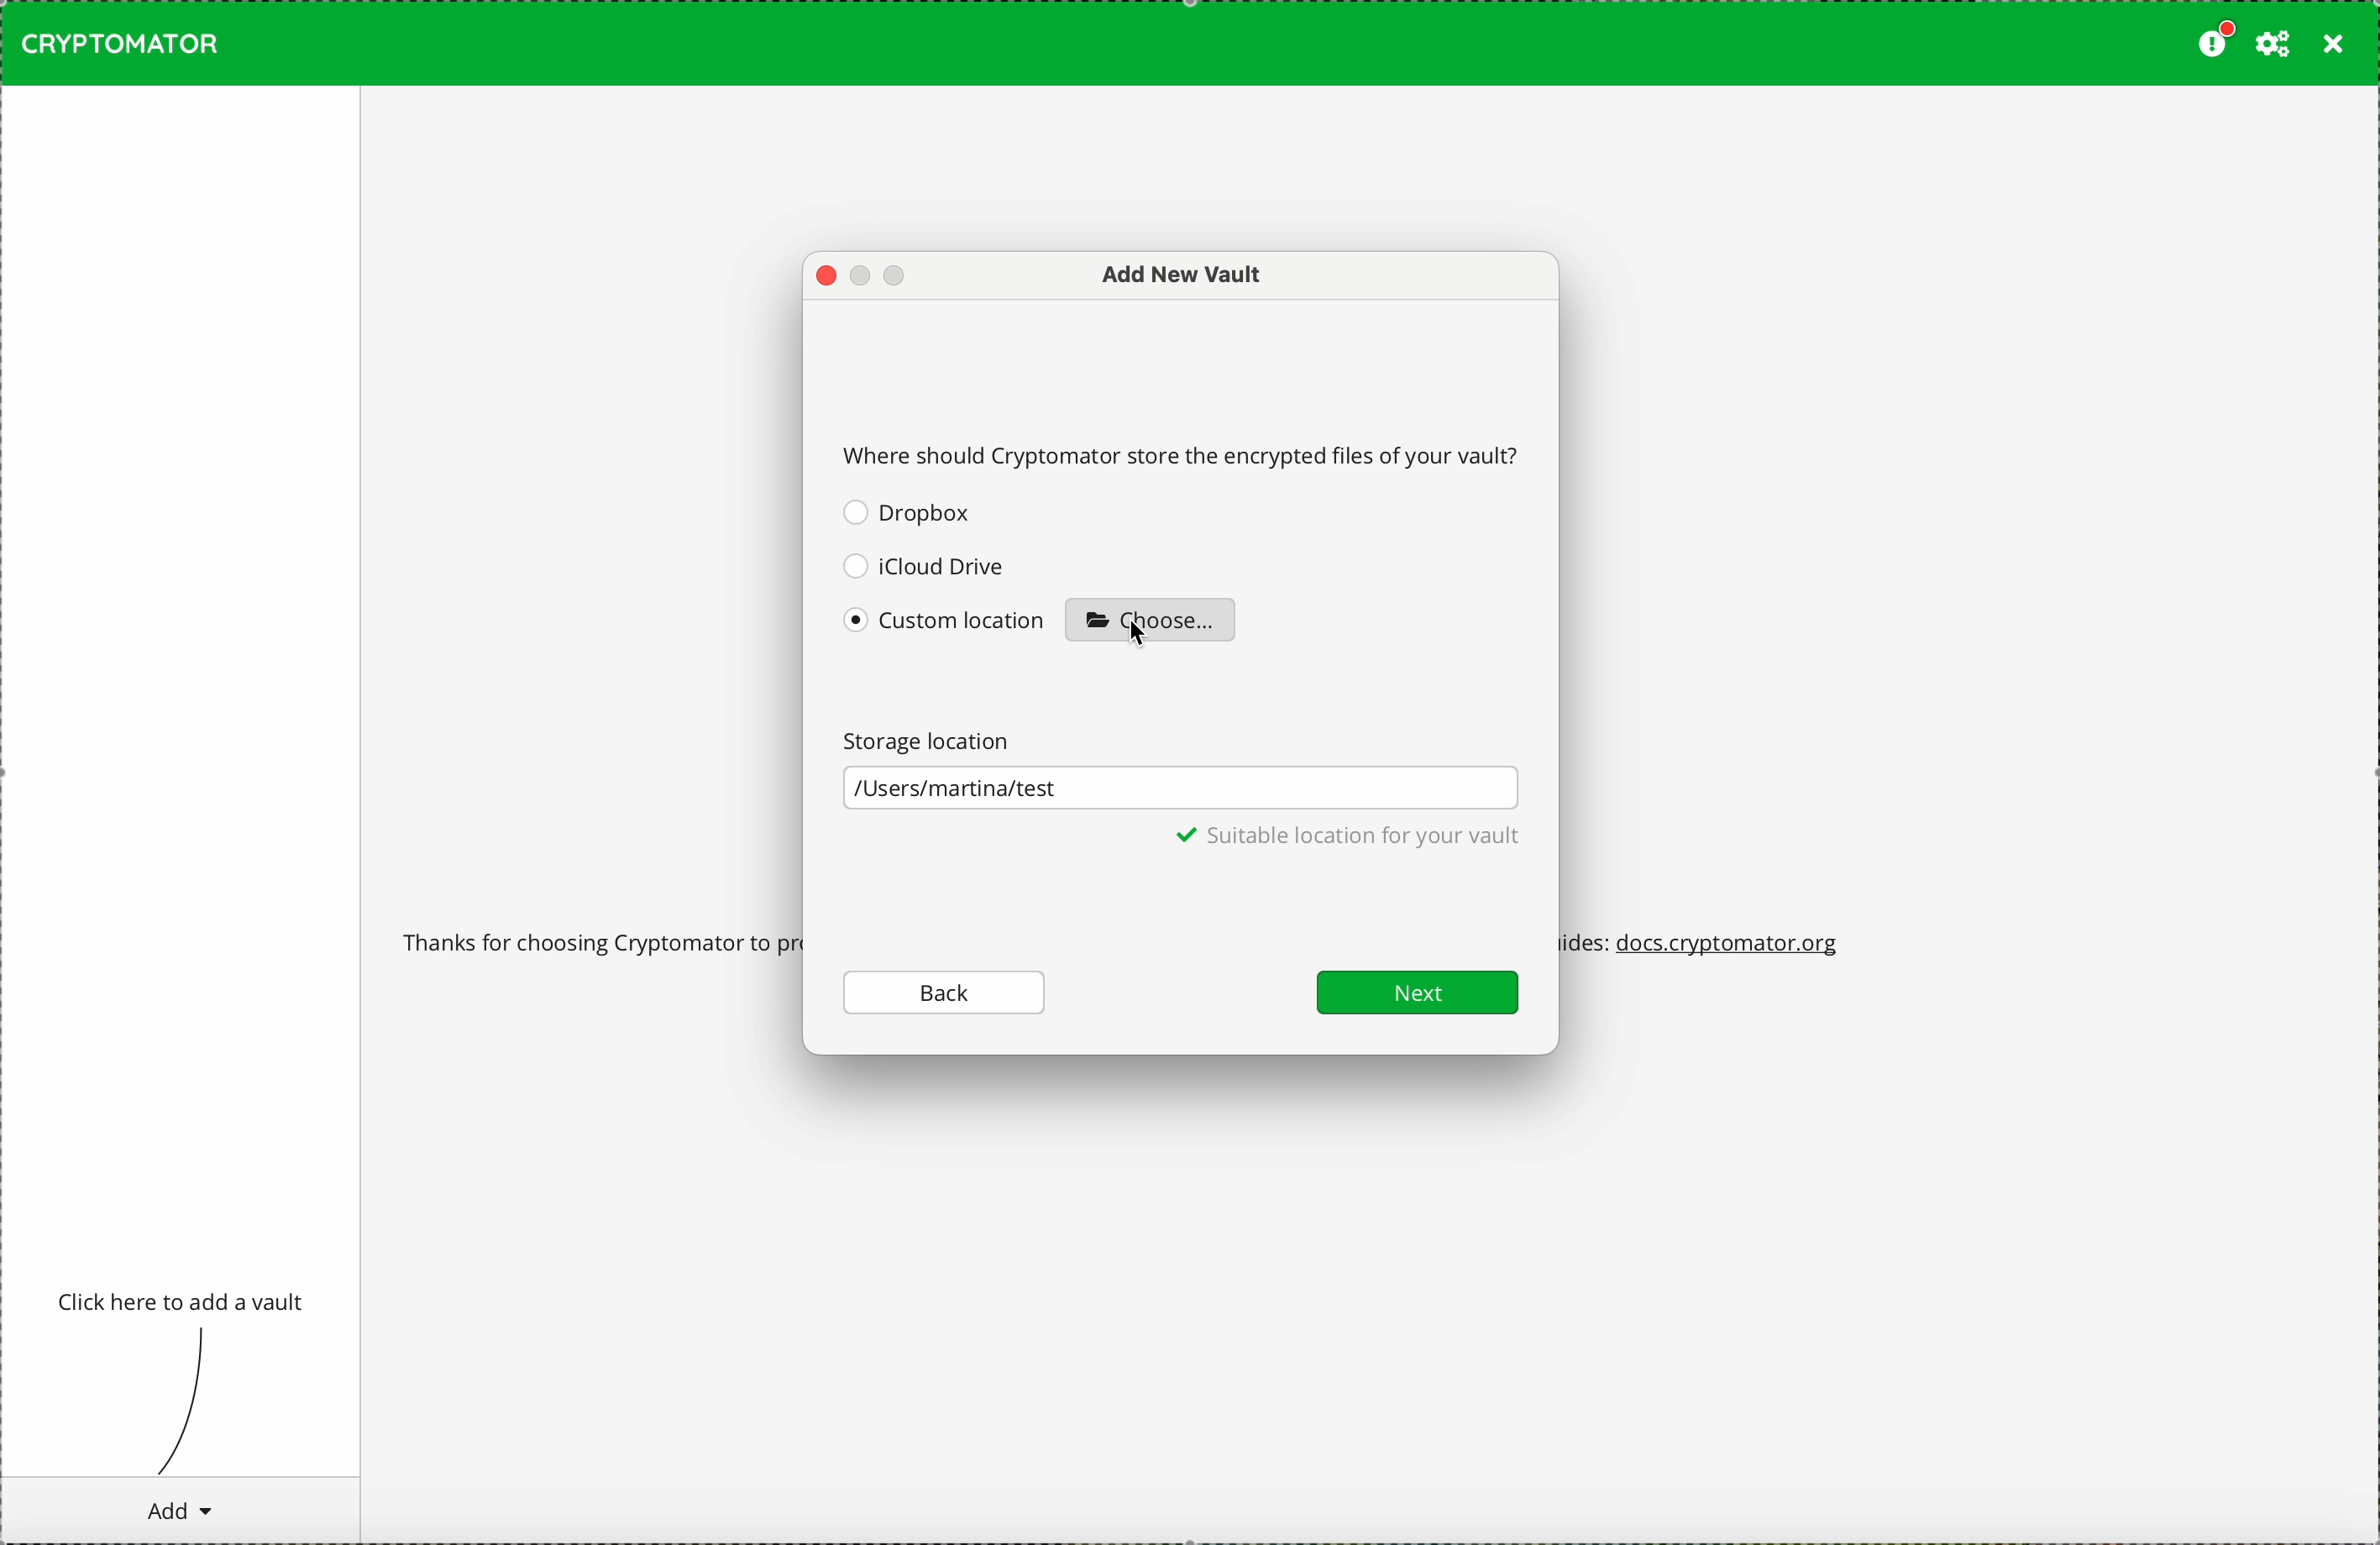 This screenshot has height=1545, width=2380. I want to click on CRYPTOMATOR, so click(120, 43).